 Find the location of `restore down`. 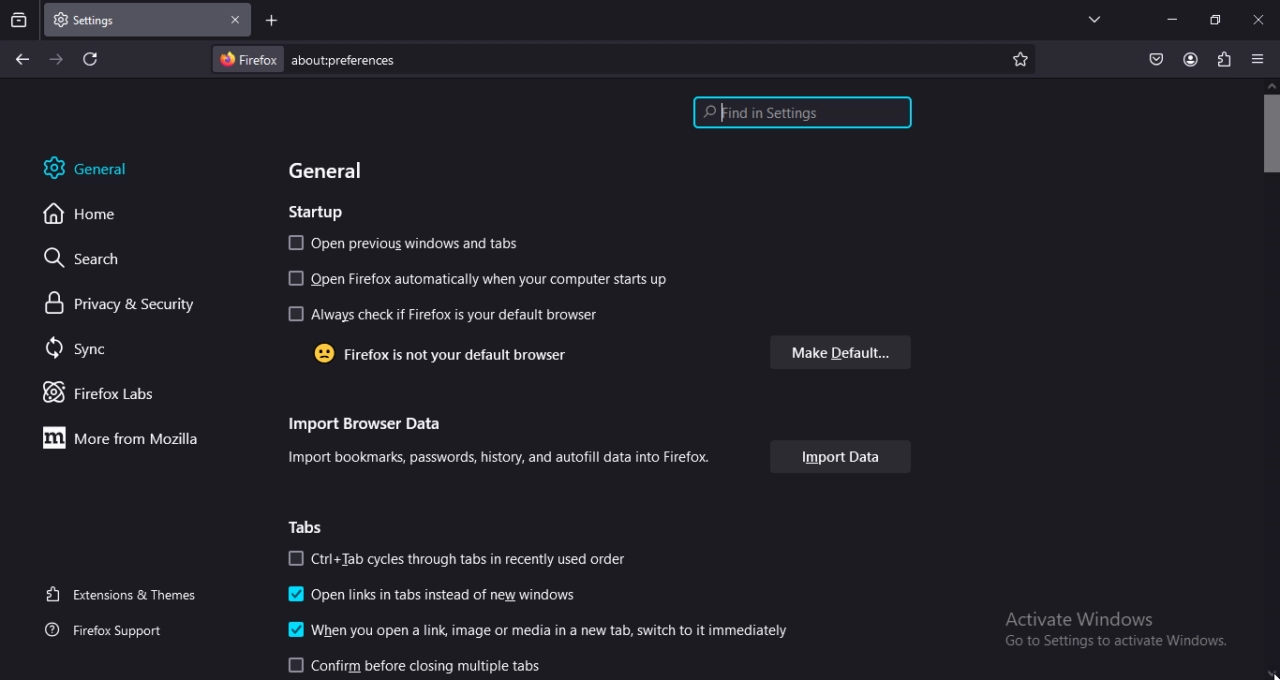

restore down is located at coordinates (1214, 20).